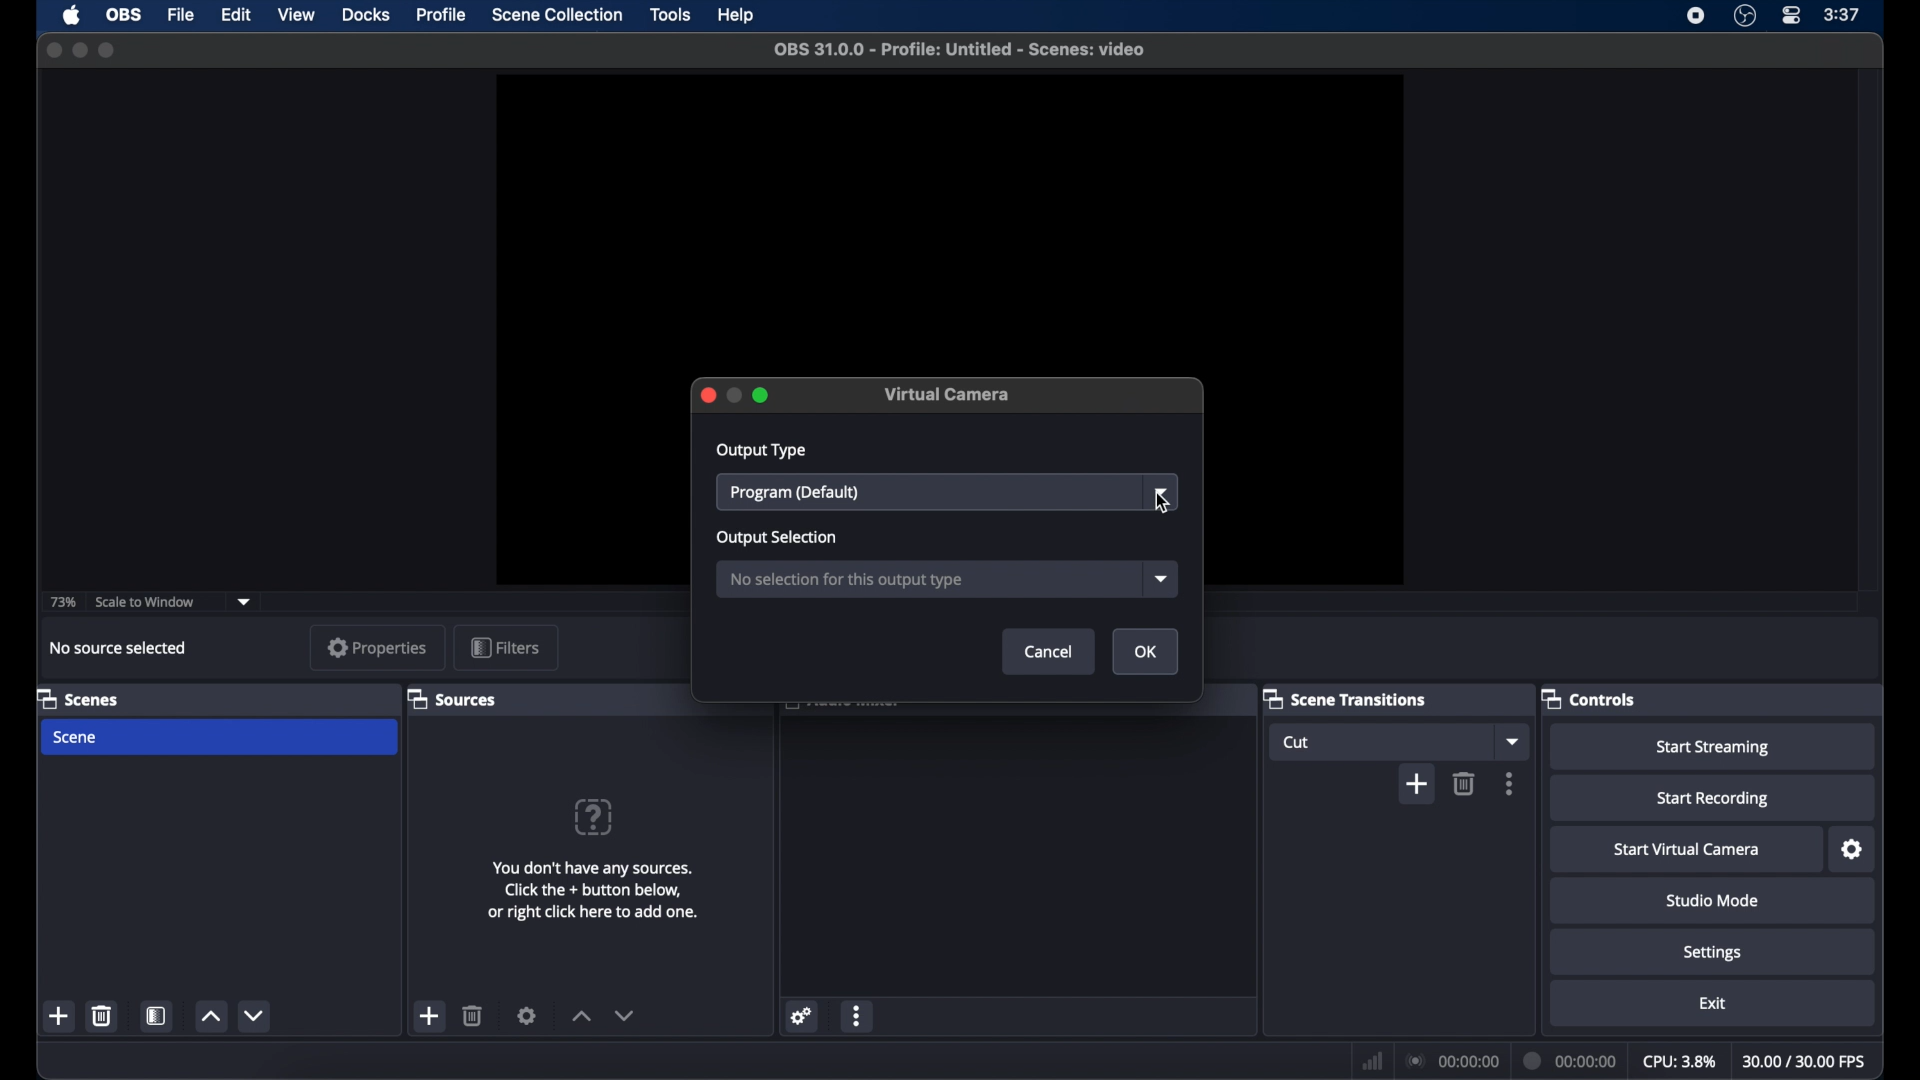 The image size is (1920, 1080). Describe the element at coordinates (1301, 742) in the screenshot. I see `cut` at that location.